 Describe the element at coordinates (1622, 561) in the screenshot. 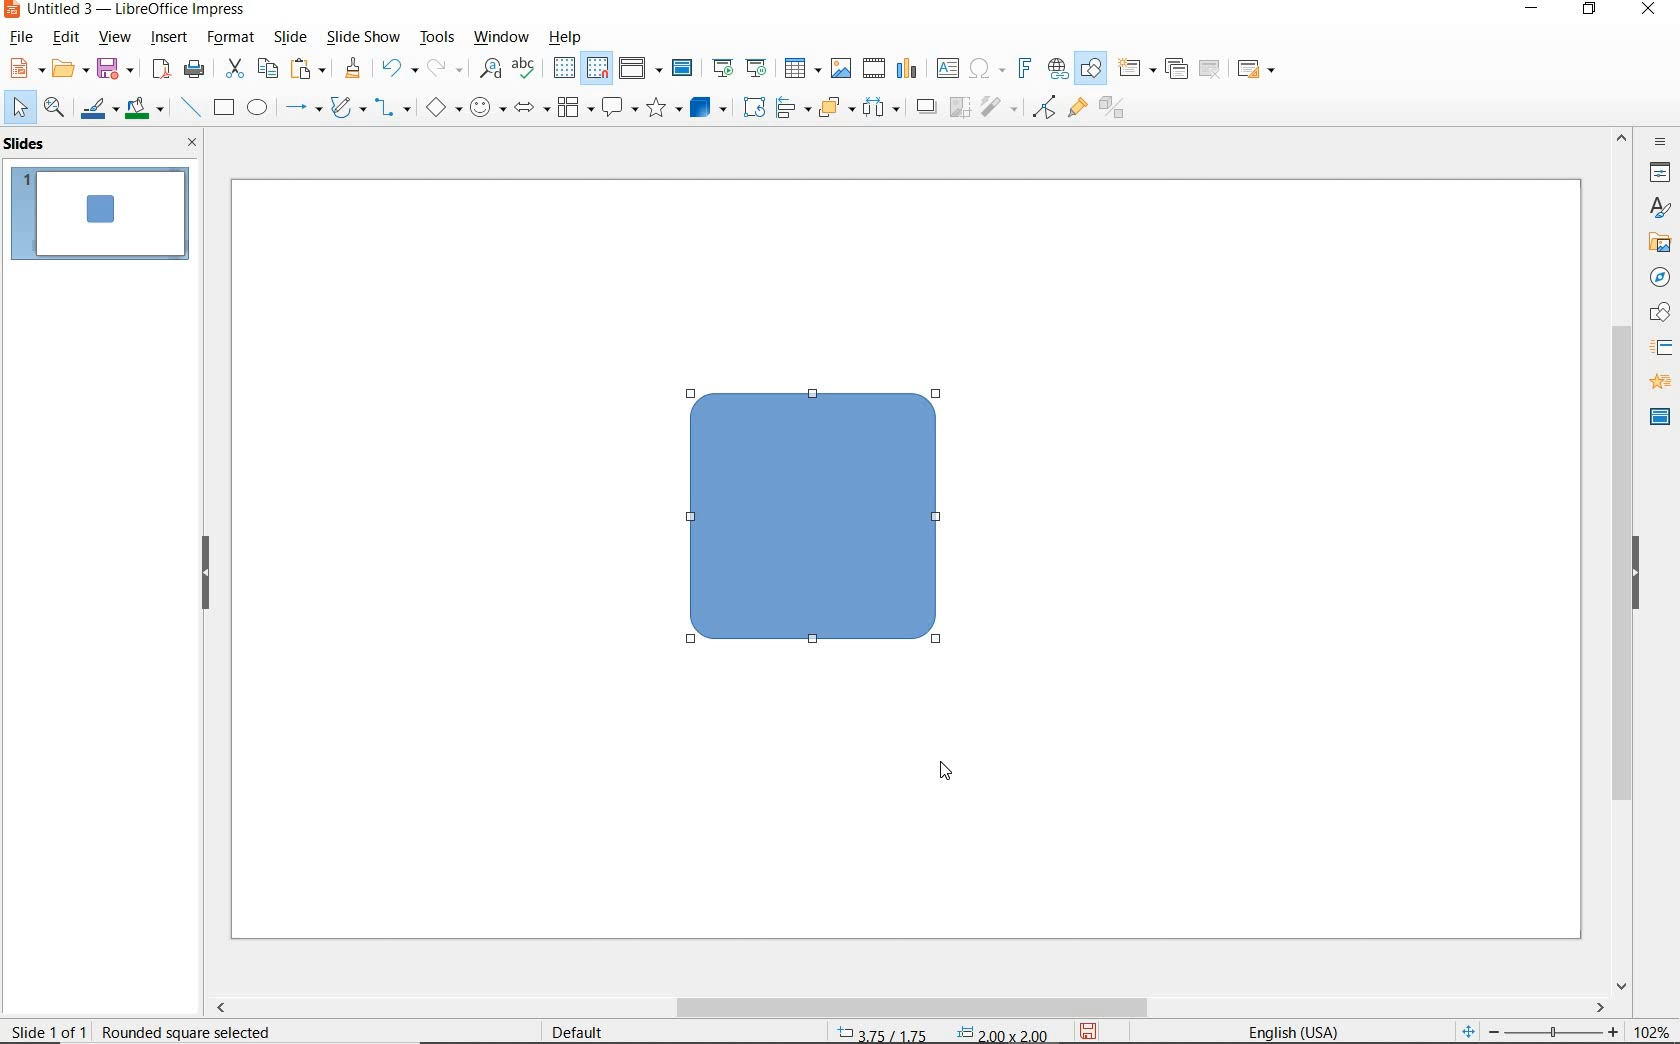

I see `scrollbar` at that location.